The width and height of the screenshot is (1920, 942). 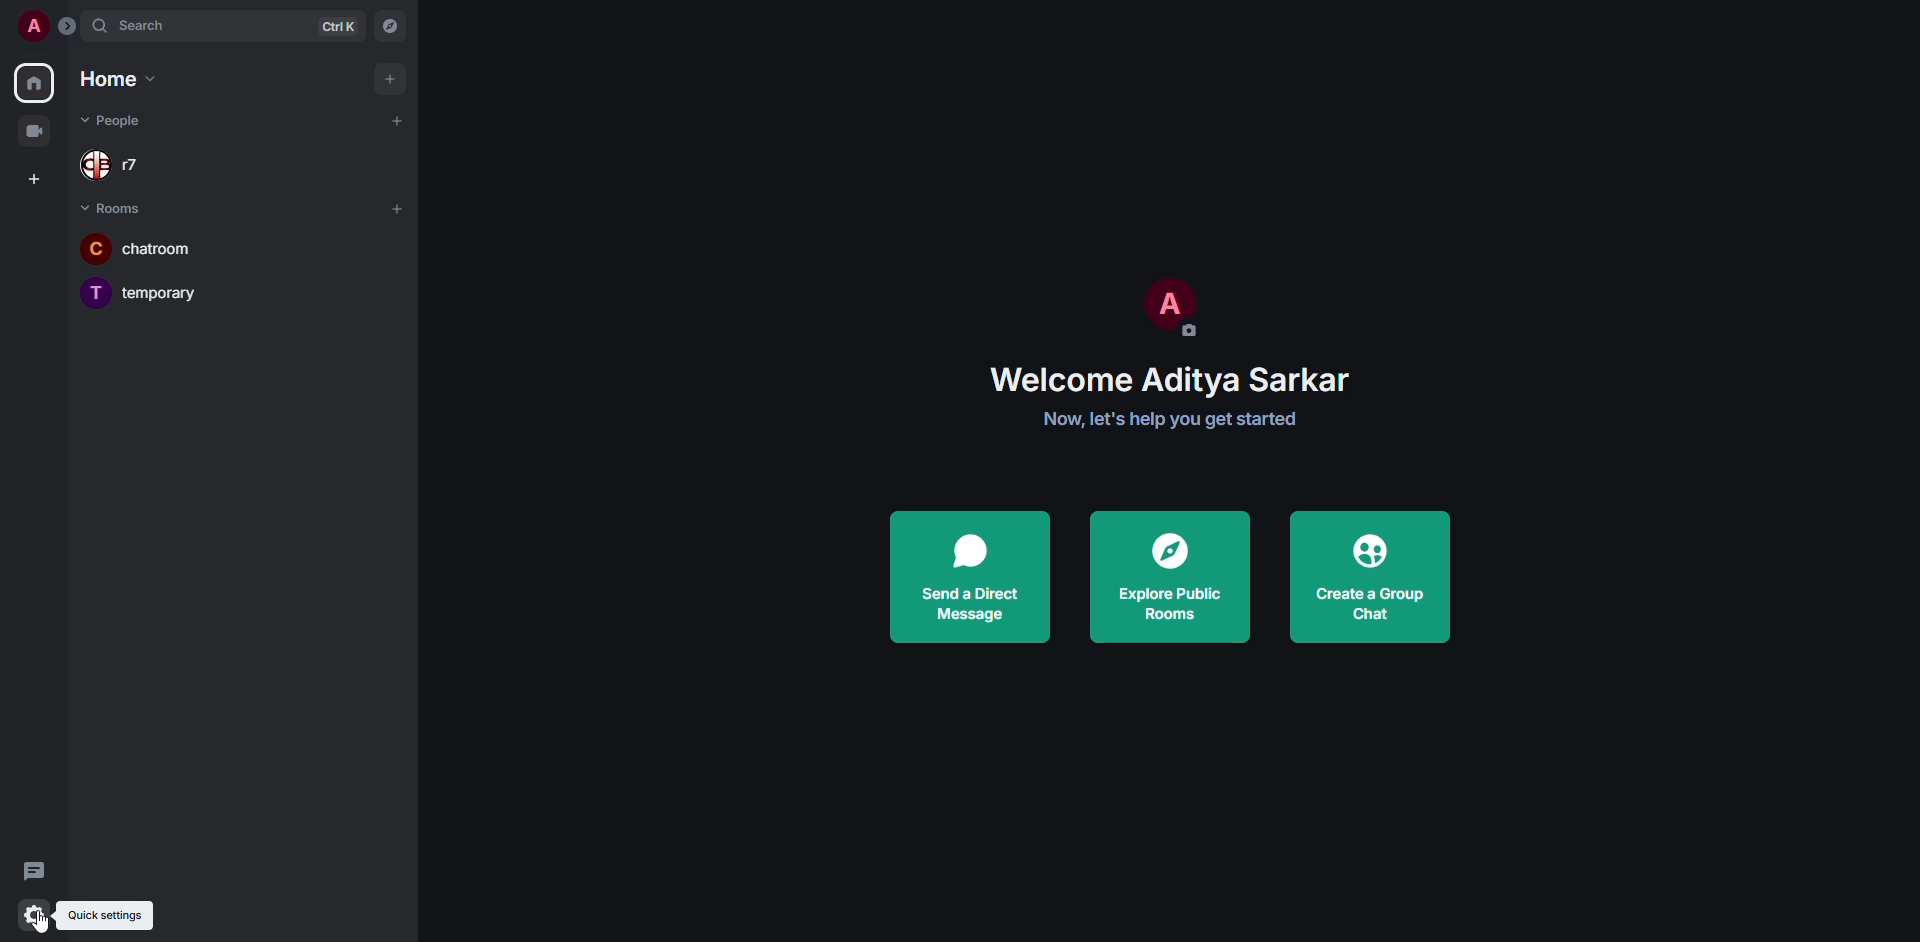 I want to click on create a group chat, so click(x=1369, y=582).